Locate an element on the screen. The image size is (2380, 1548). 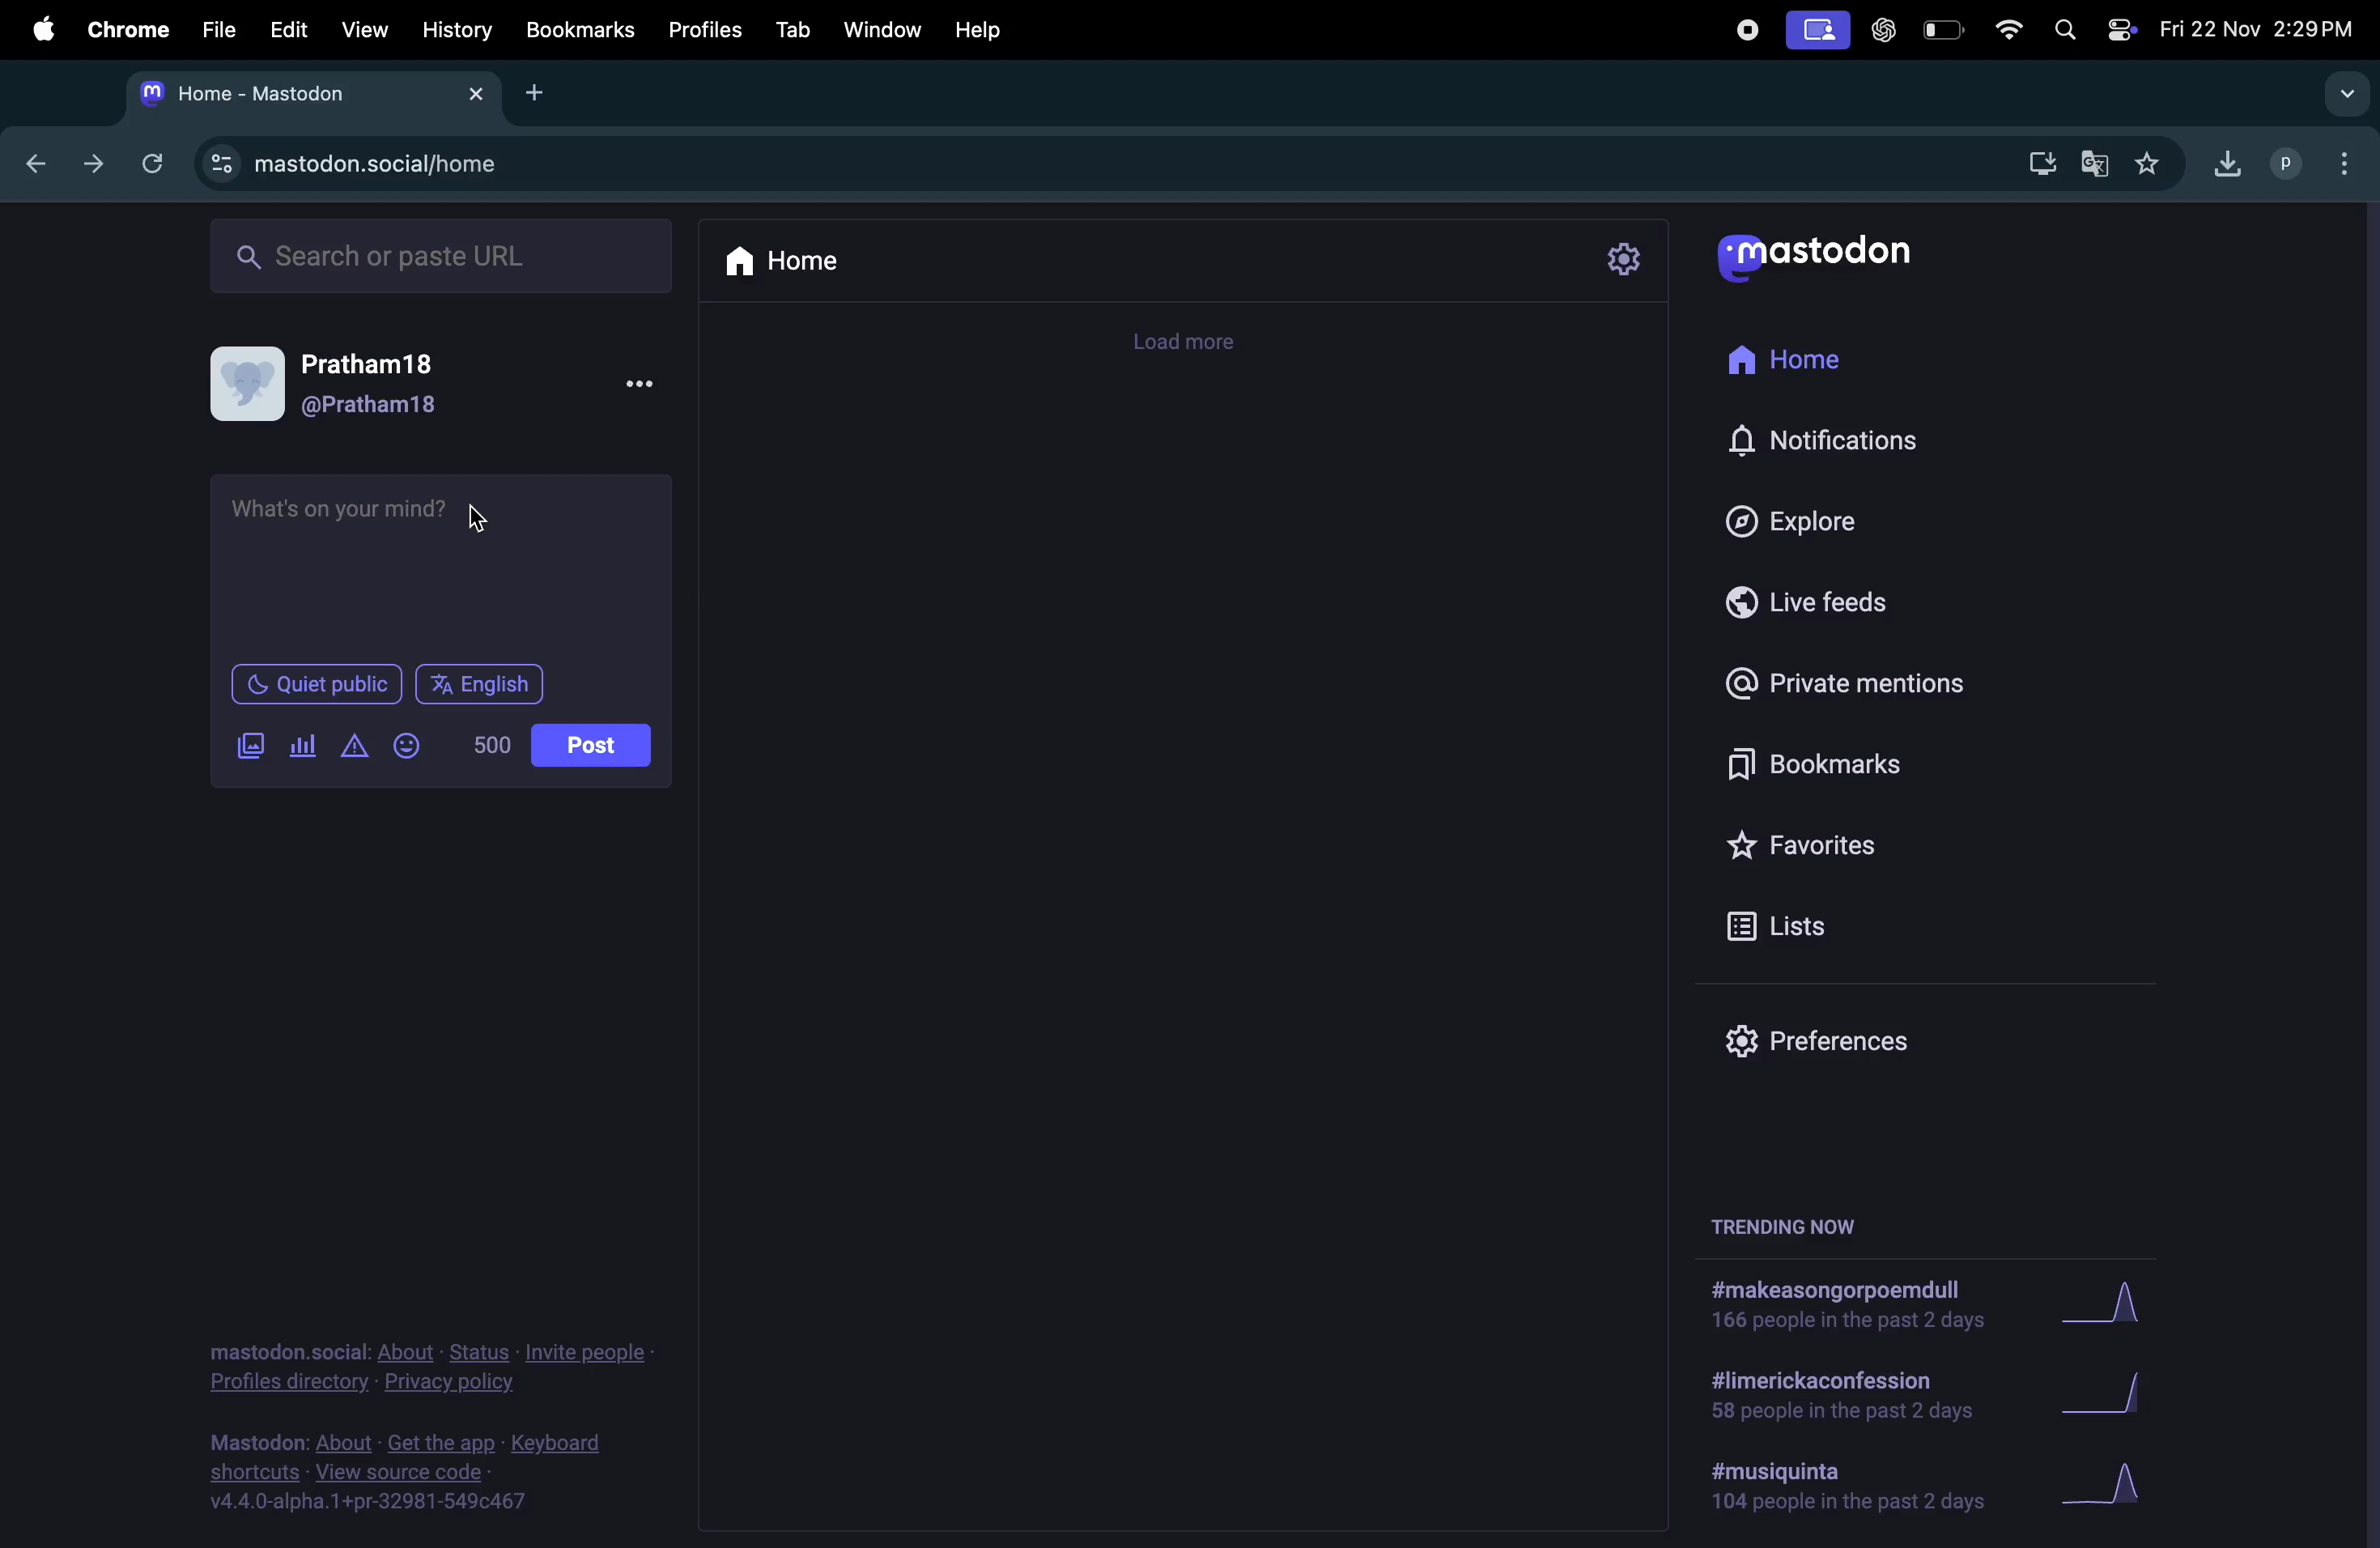
history is located at coordinates (457, 28).